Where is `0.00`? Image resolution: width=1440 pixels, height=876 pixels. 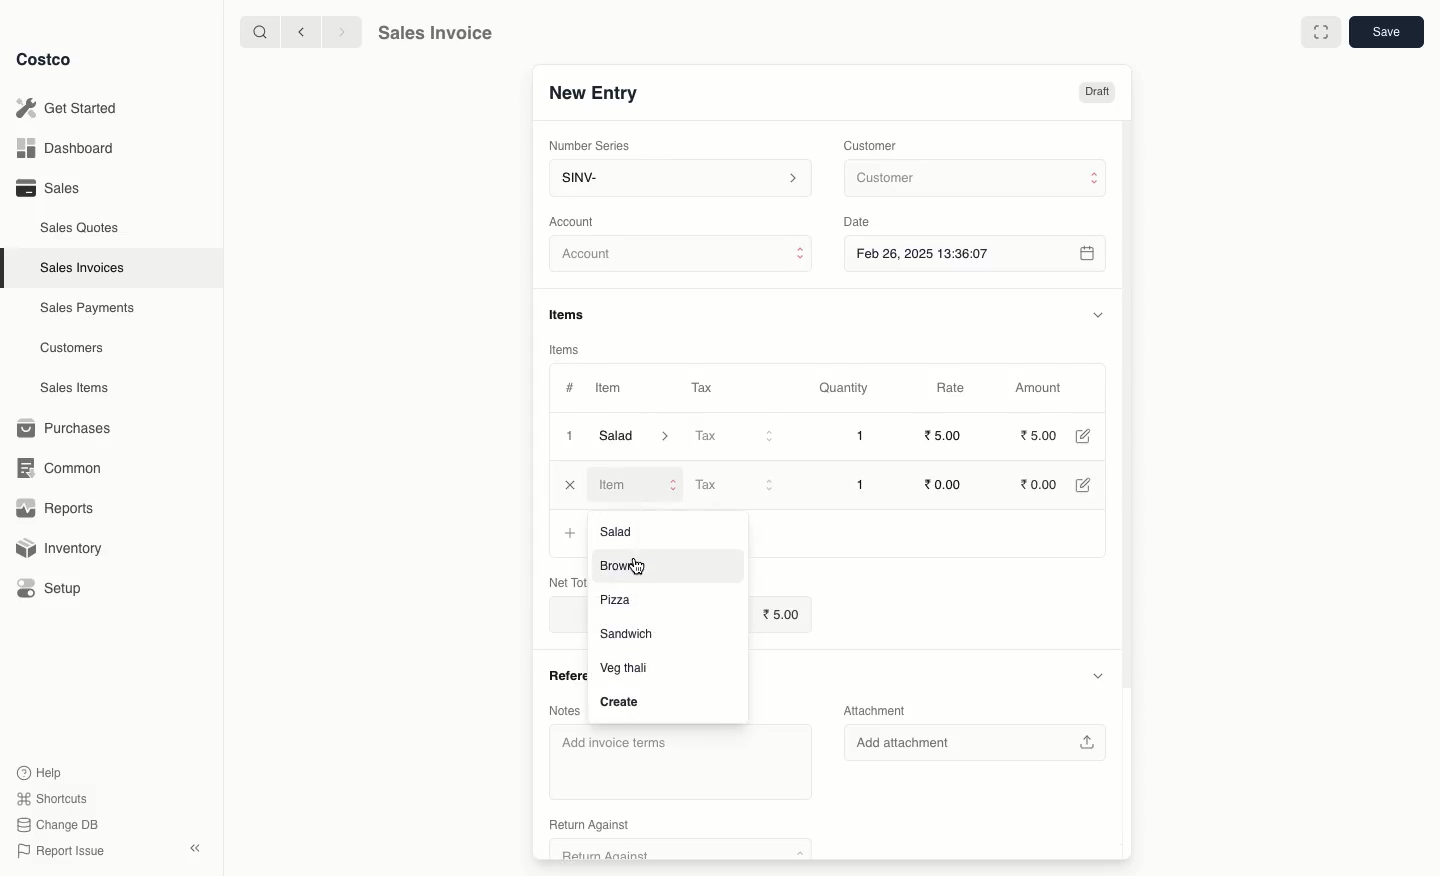
0.00 is located at coordinates (1040, 485).